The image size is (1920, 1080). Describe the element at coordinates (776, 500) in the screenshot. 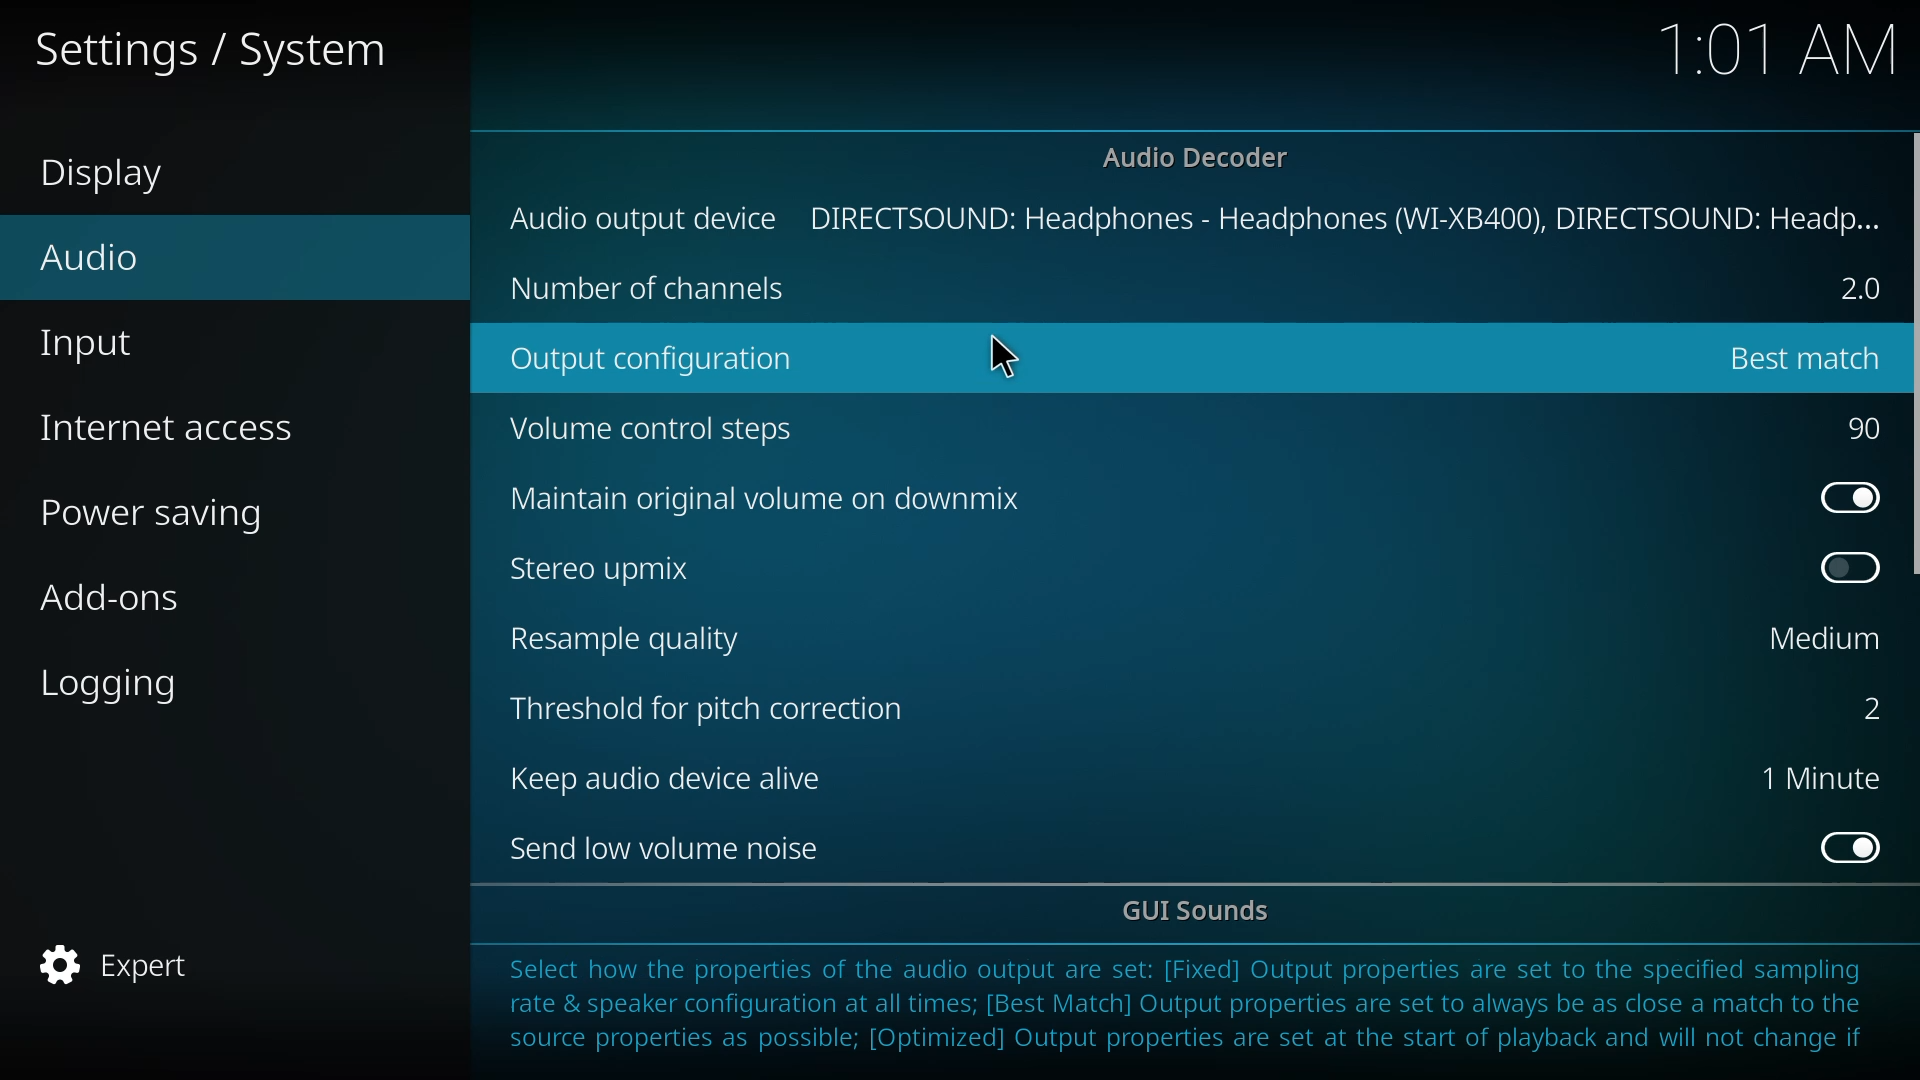

I see `downmix` at that location.